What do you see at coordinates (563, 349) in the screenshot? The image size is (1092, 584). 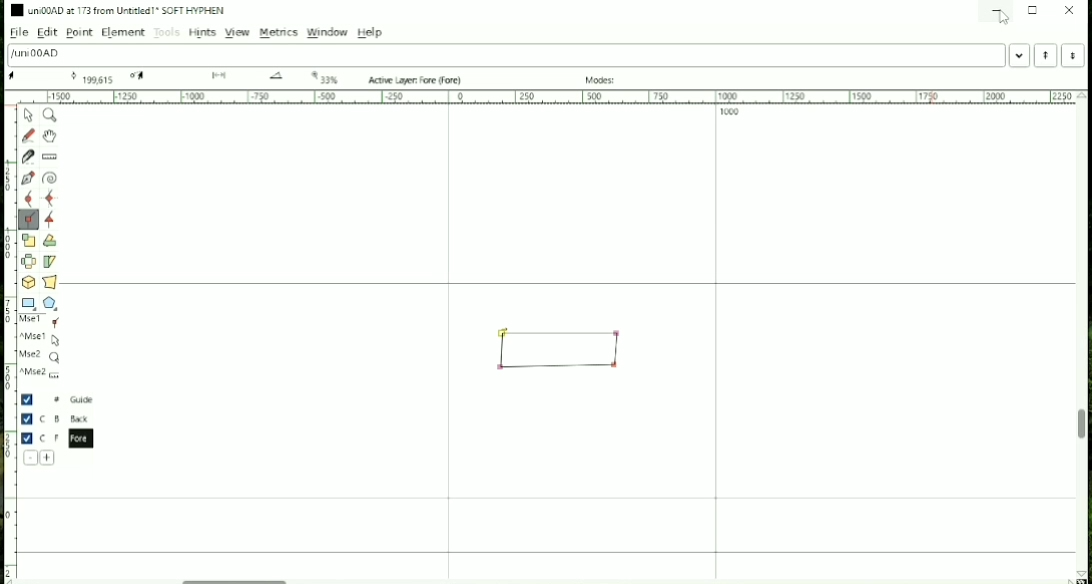 I see `Hyphen Glyph` at bounding box center [563, 349].